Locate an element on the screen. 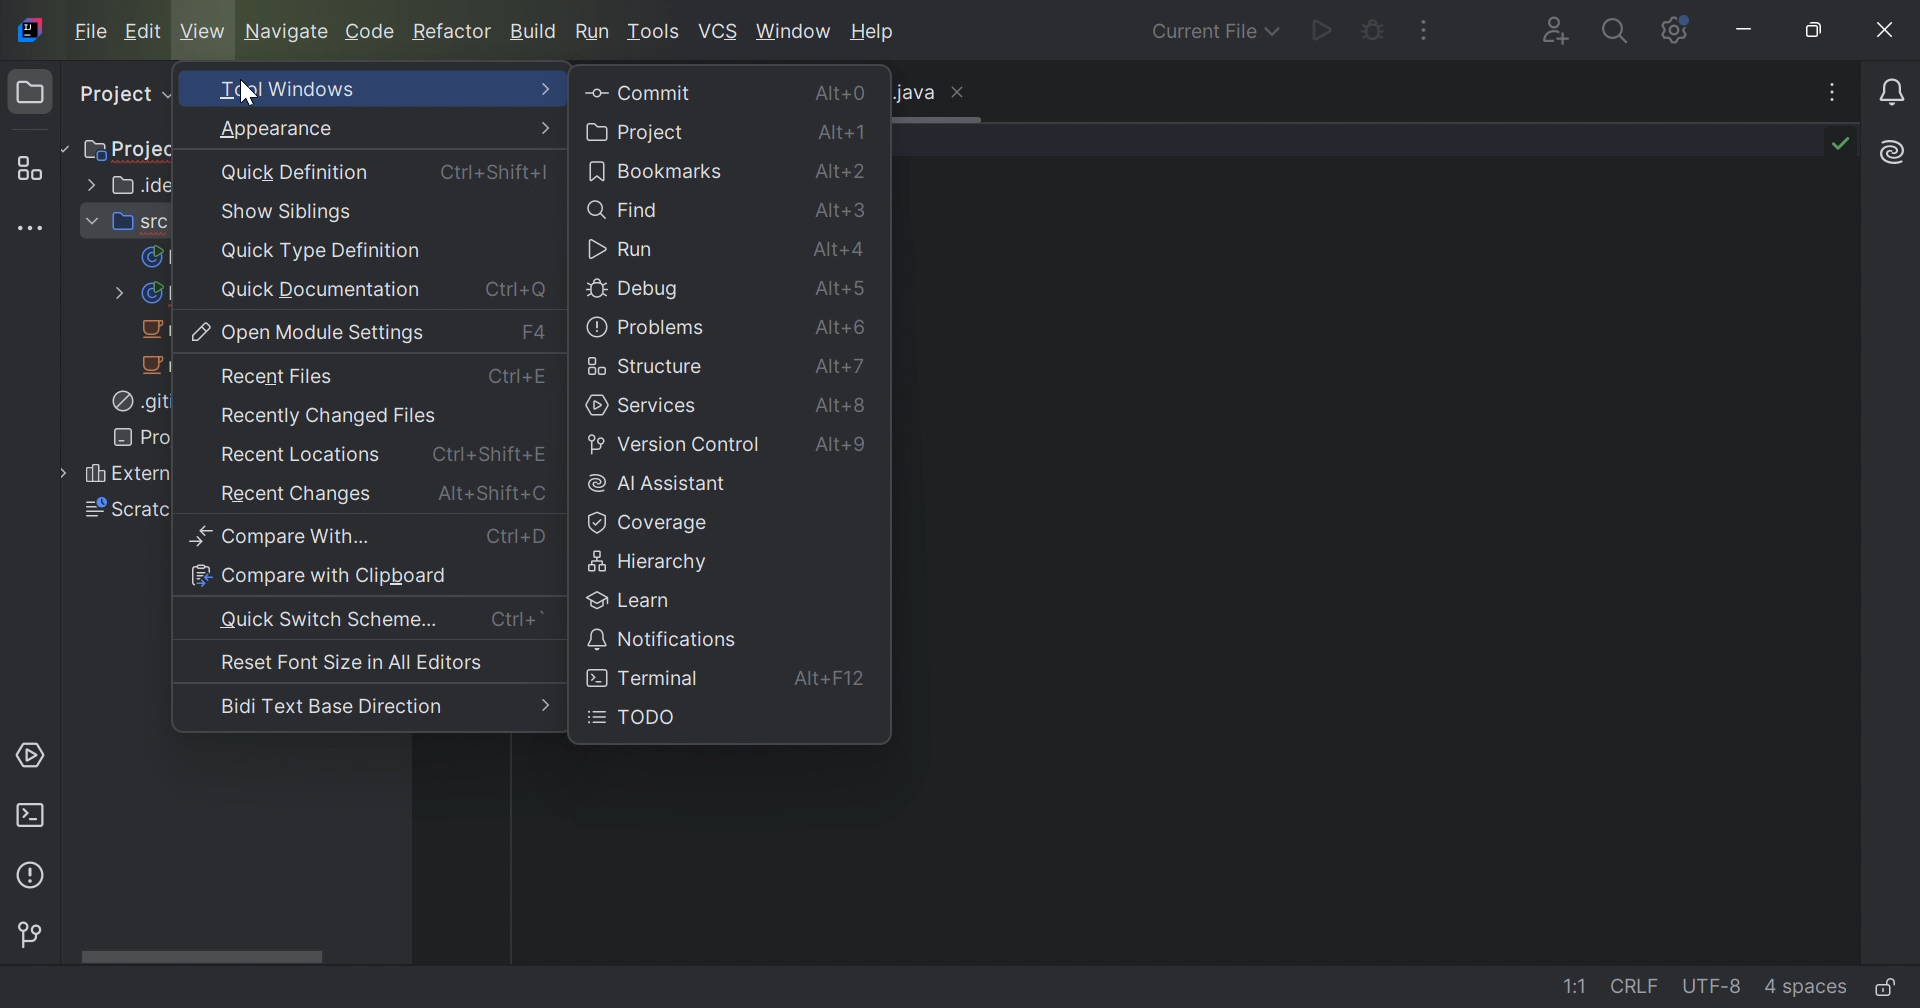  Debug is located at coordinates (1374, 27).